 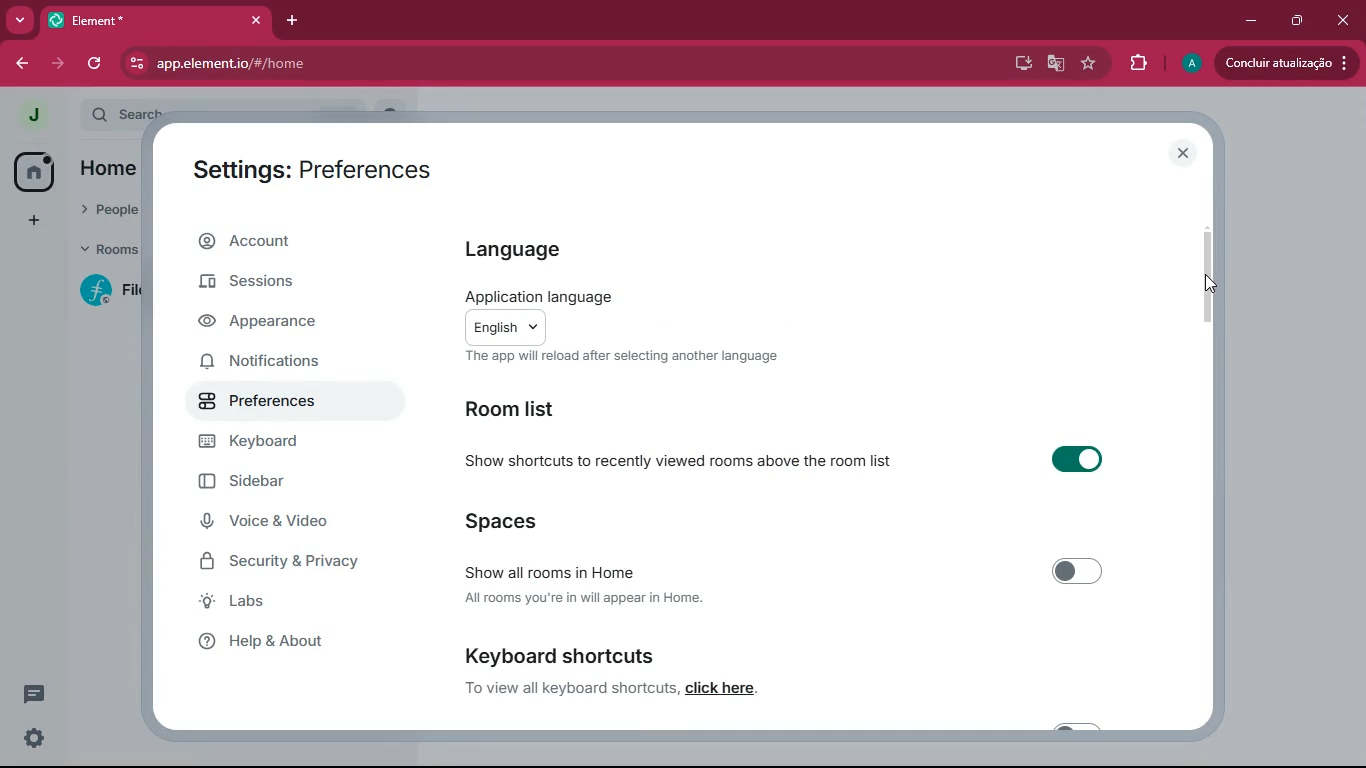 I want to click on Element* tab, so click(x=108, y=20).